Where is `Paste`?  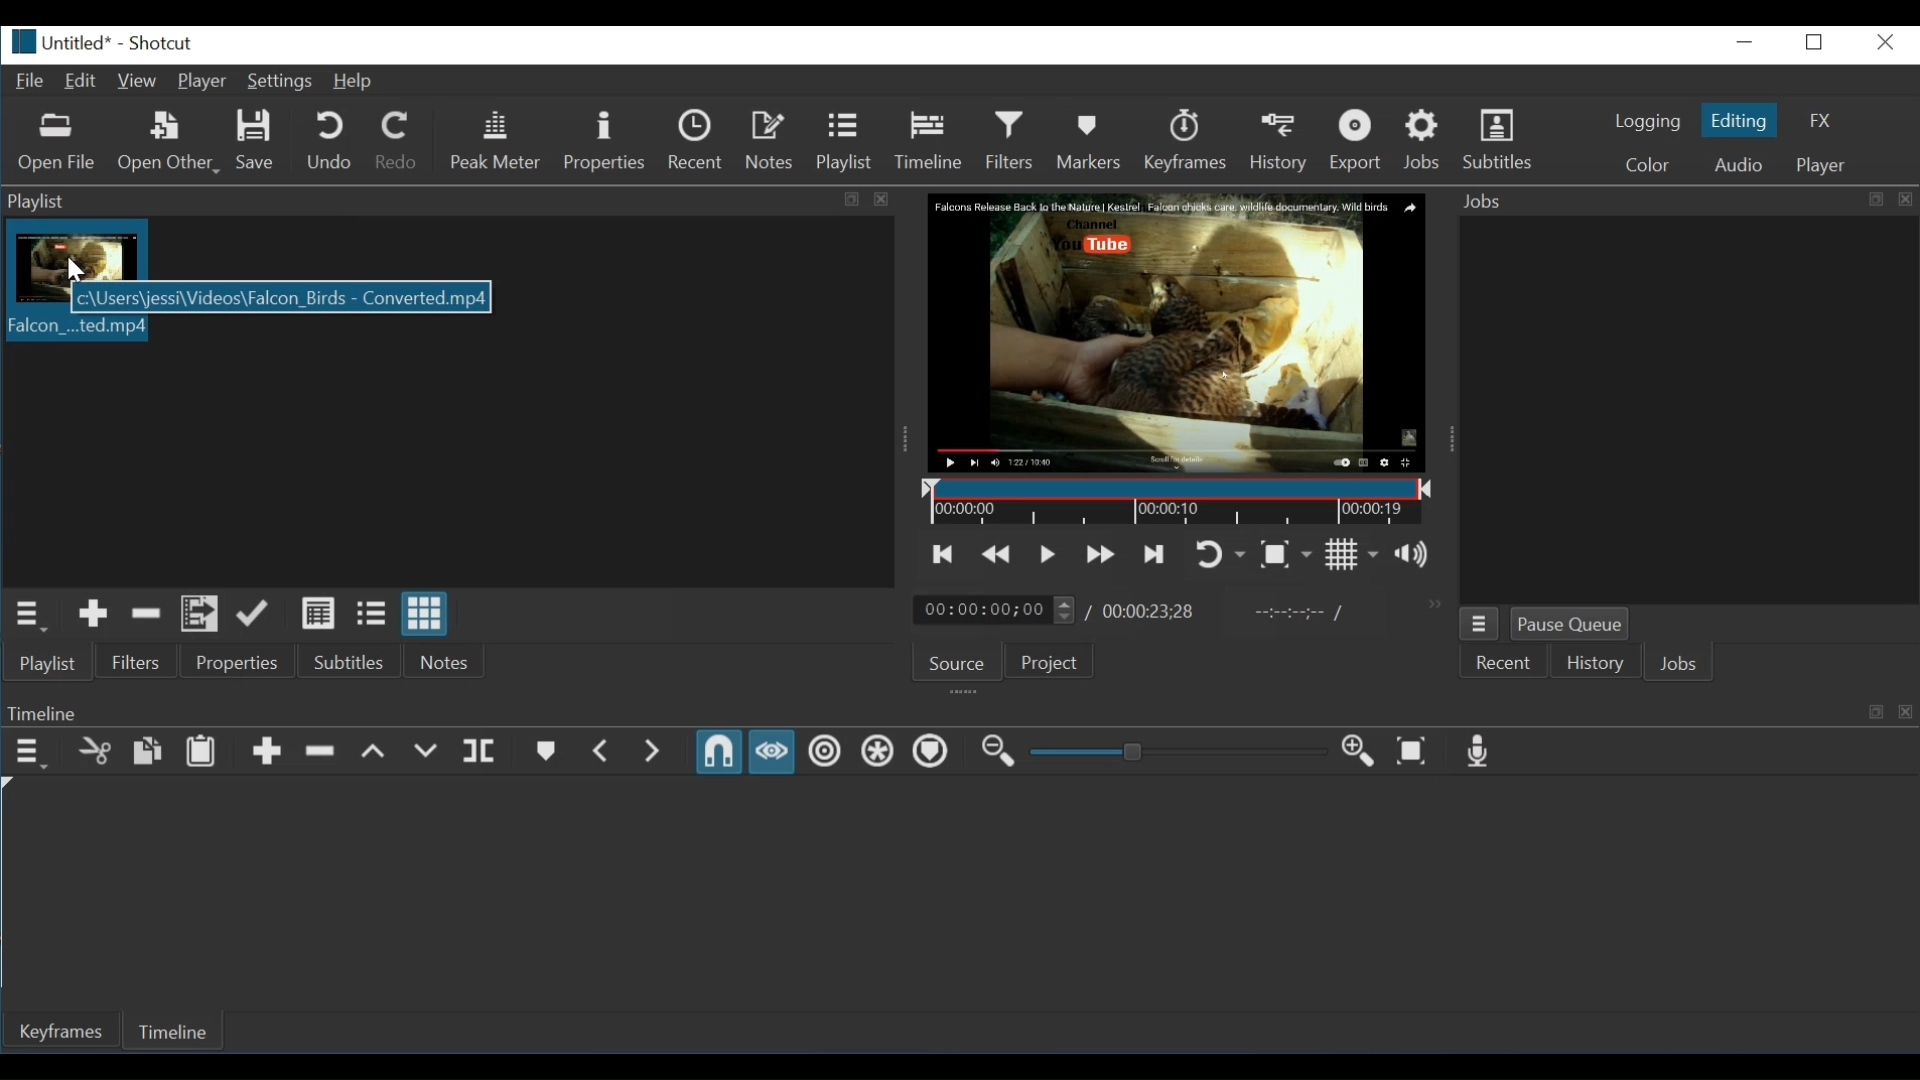 Paste is located at coordinates (201, 752).